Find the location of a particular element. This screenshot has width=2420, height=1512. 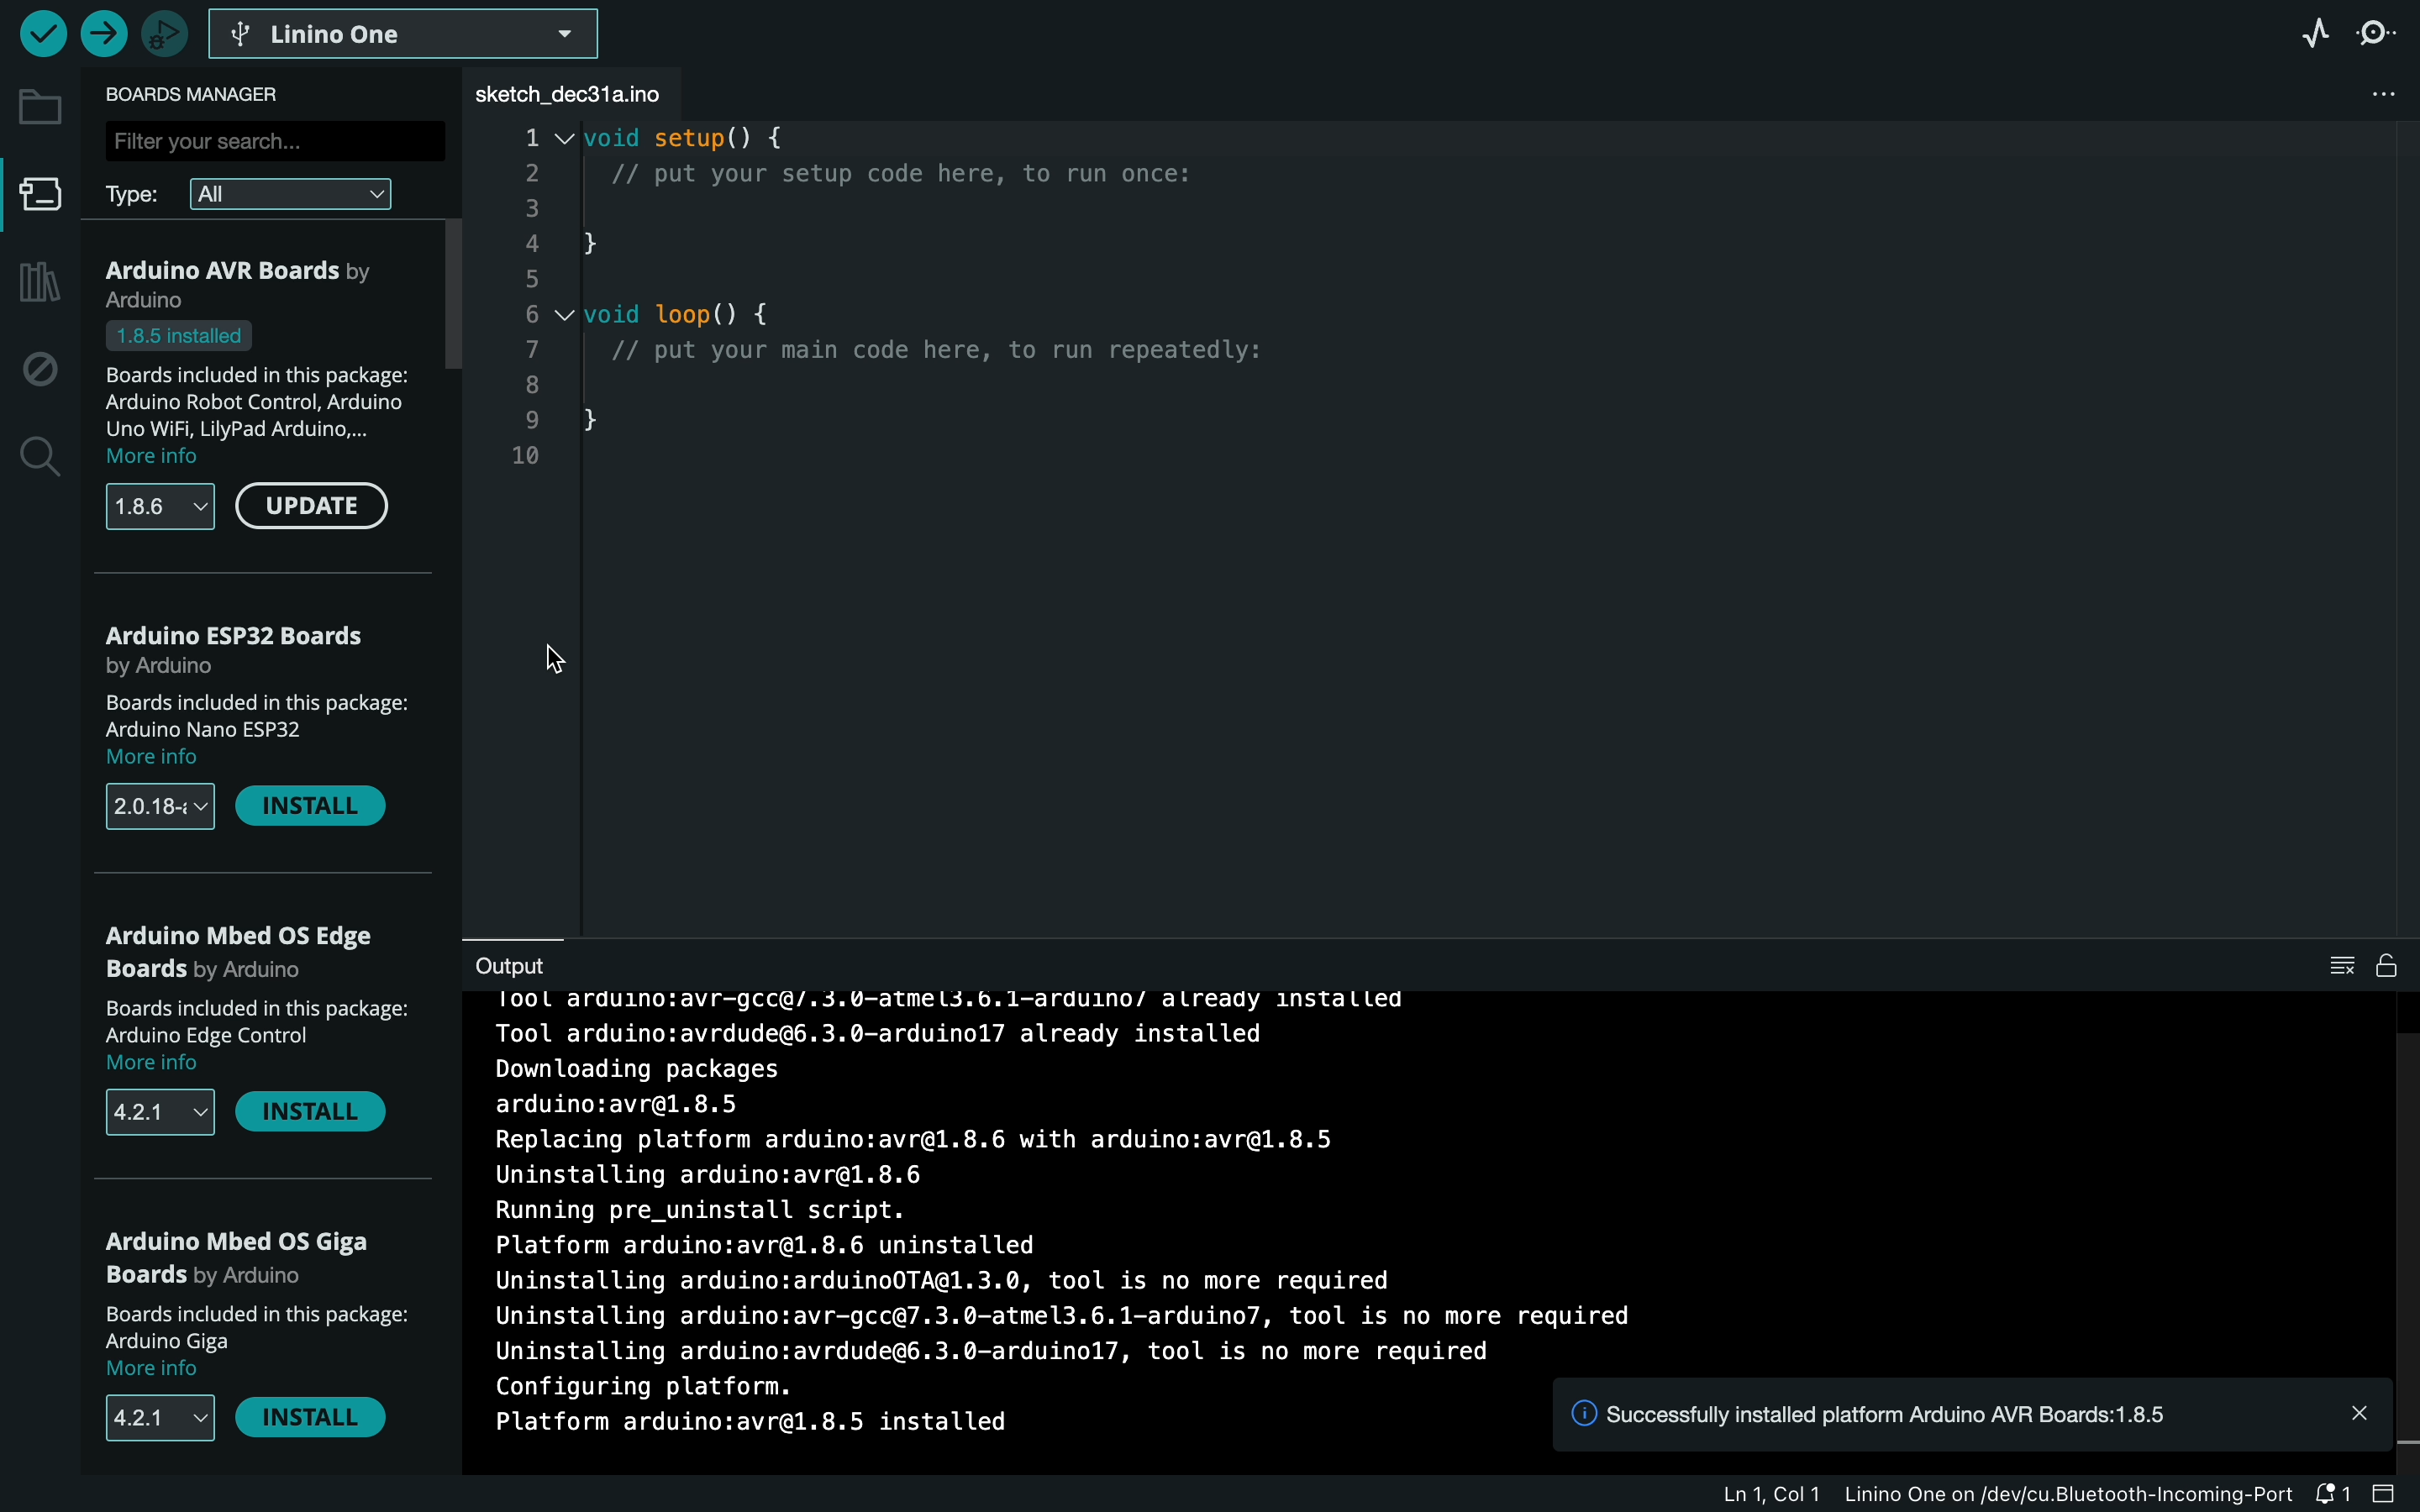

file tab is located at coordinates (587, 94).